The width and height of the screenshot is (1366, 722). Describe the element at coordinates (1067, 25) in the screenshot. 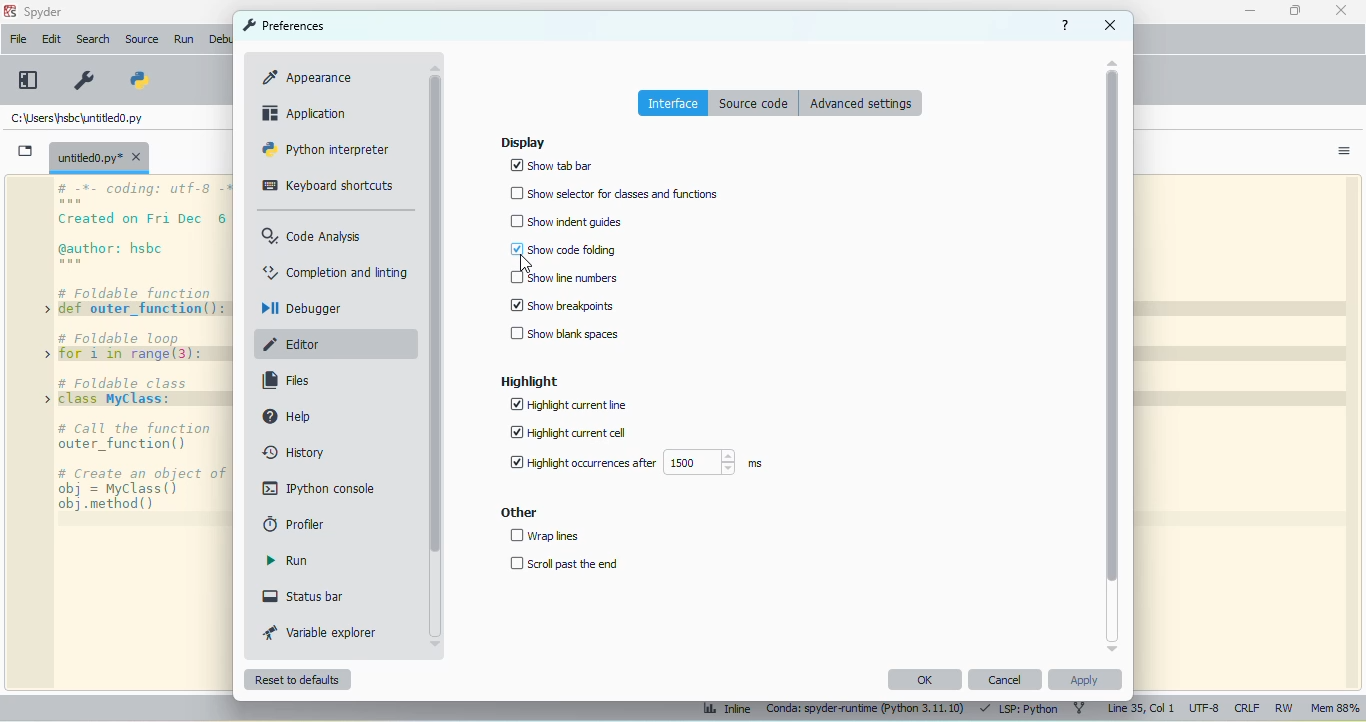

I see `help` at that location.